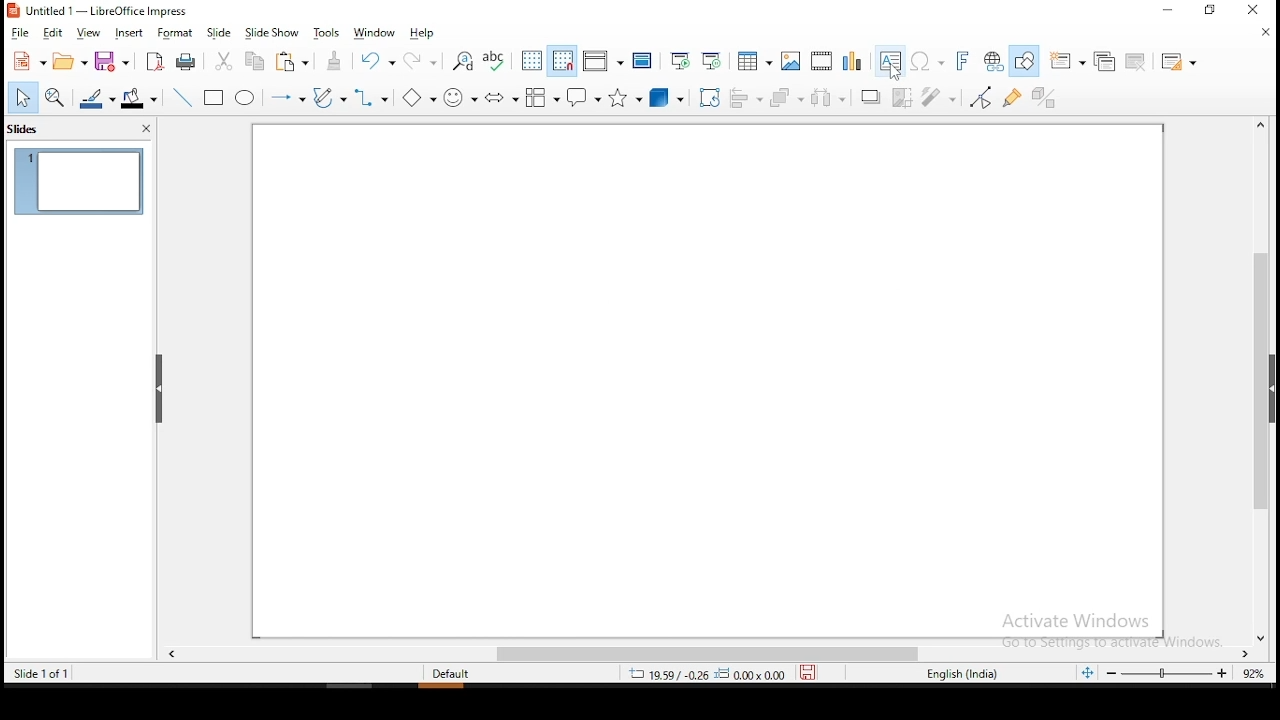  What do you see at coordinates (904, 97) in the screenshot?
I see `crop image` at bounding box center [904, 97].